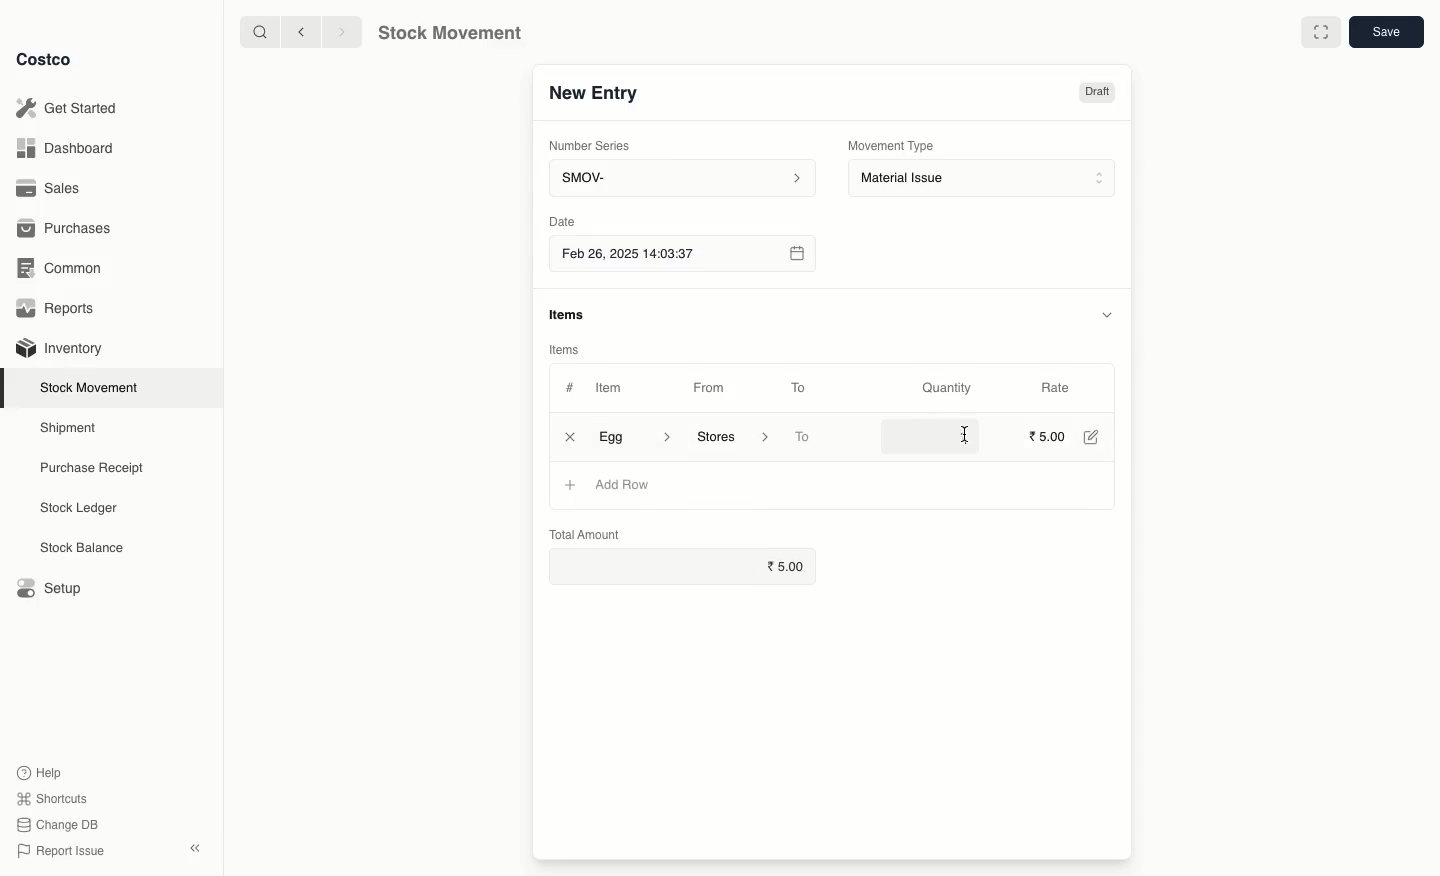  Describe the element at coordinates (262, 33) in the screenshot. I see `search` at that location.